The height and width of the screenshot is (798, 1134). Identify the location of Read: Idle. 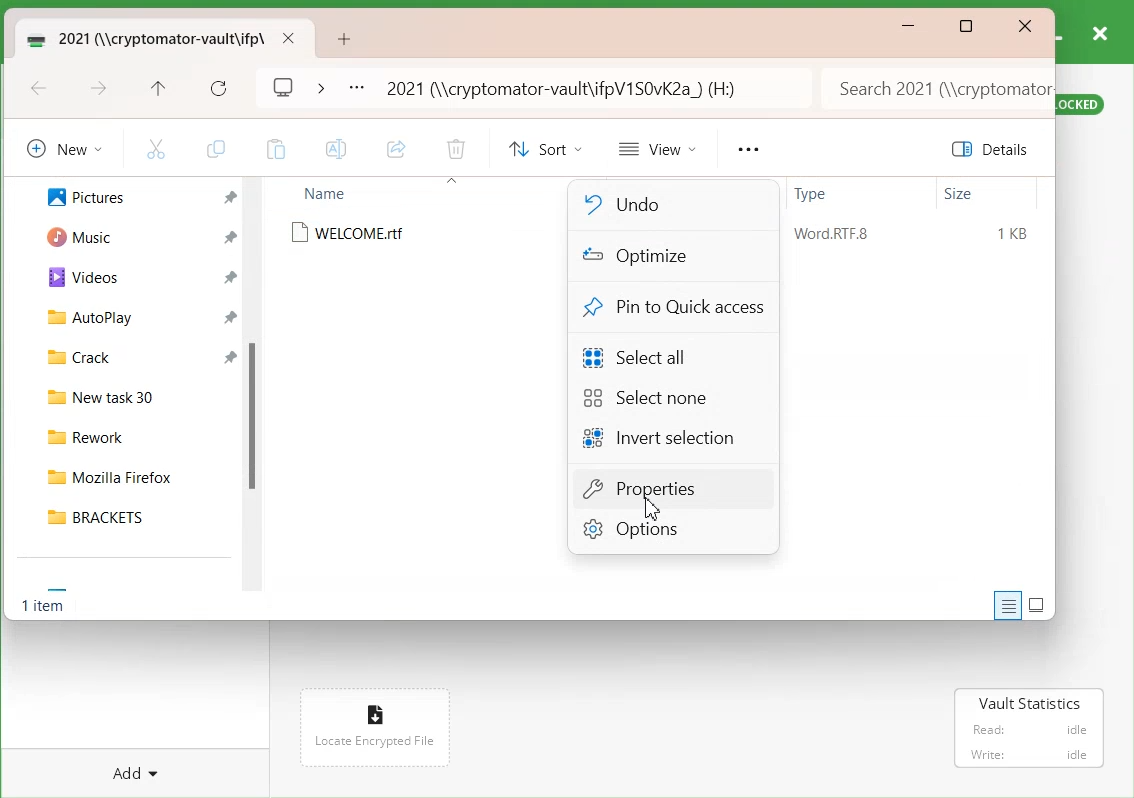
(1030, 729).